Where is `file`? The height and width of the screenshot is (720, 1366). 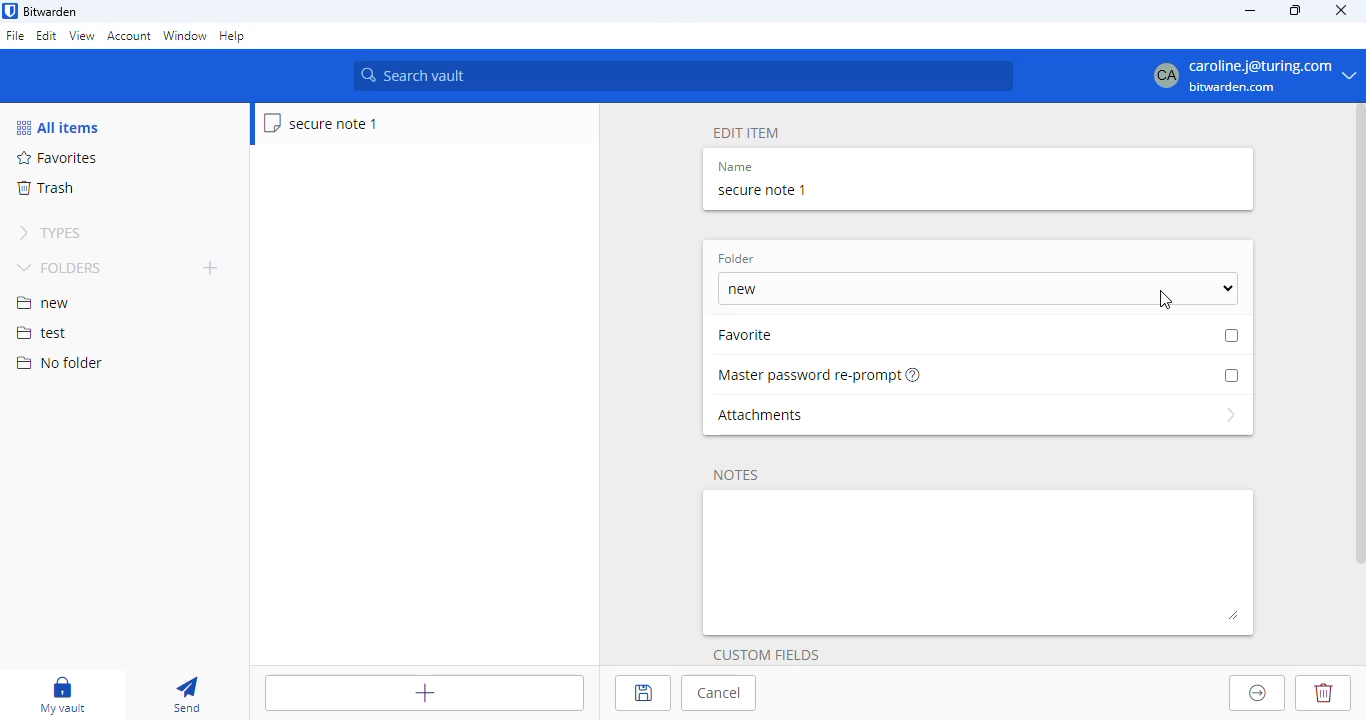 file is located at coordinates (15, 37).